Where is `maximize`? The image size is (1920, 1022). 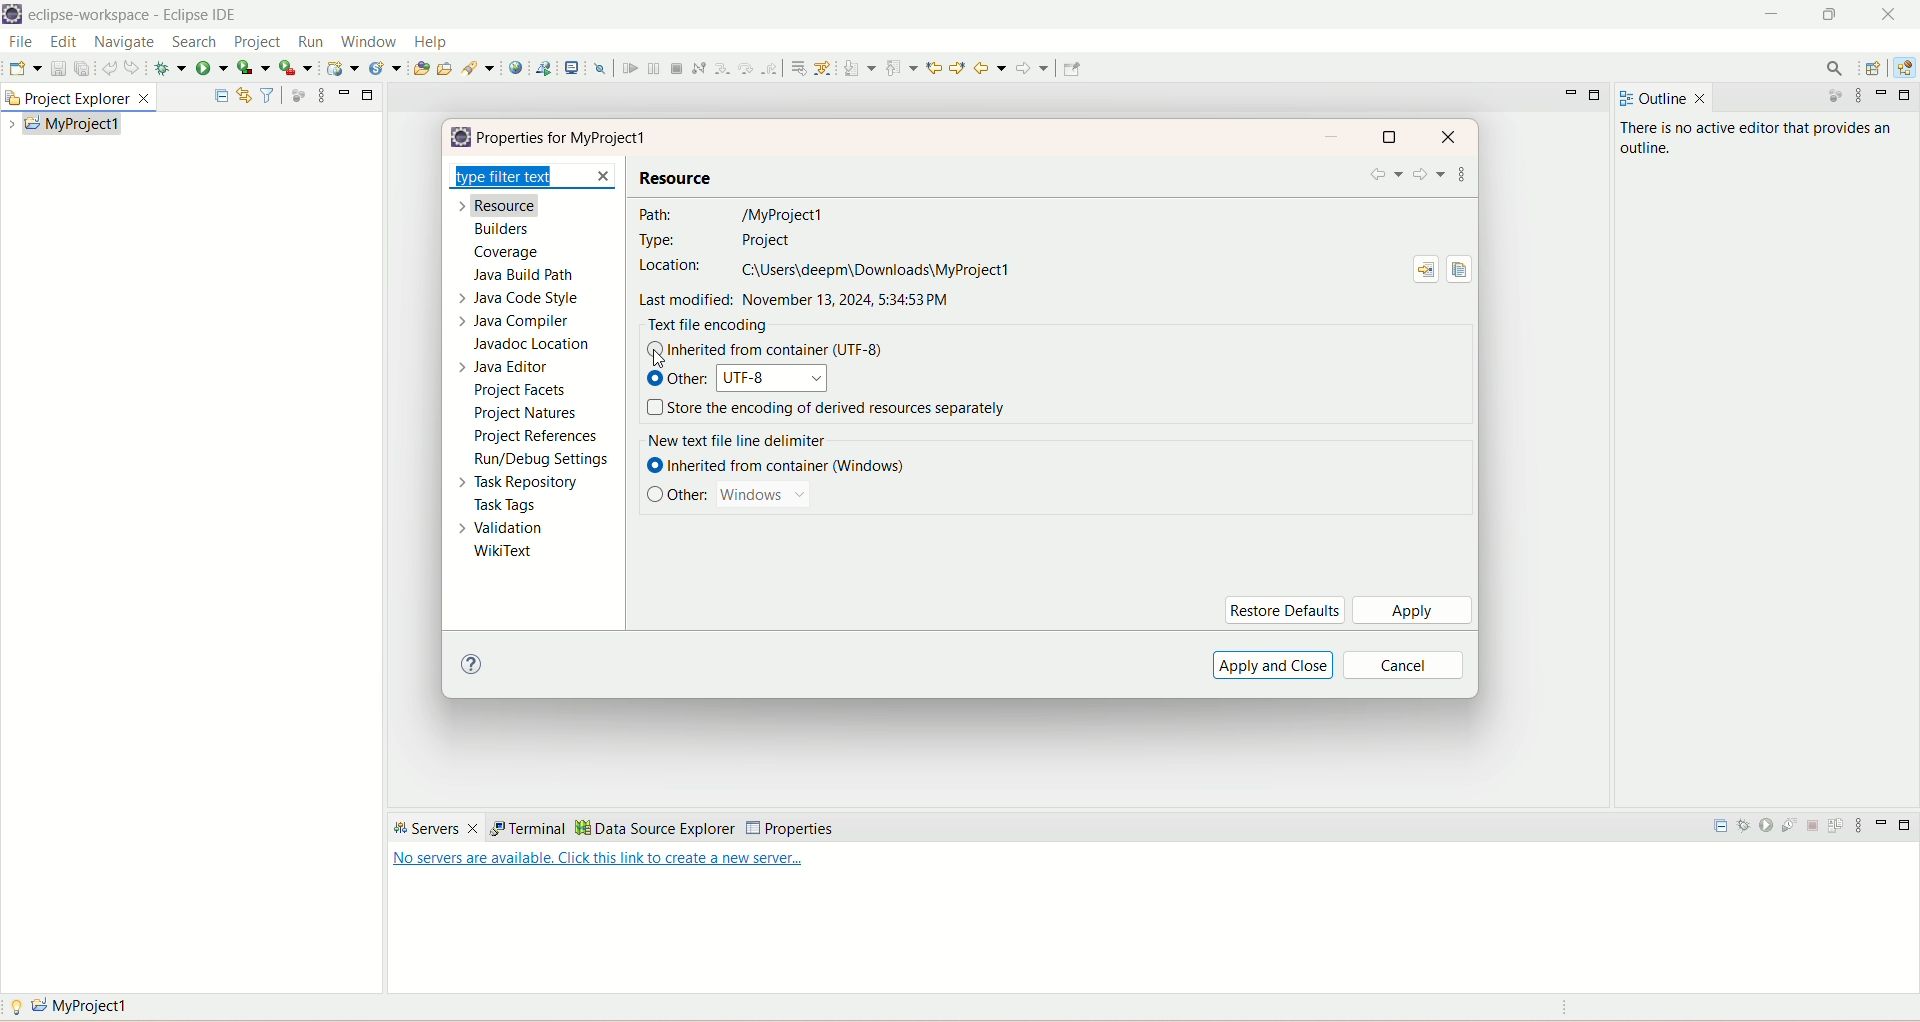
maximize is located at coordinates (1388, 137).